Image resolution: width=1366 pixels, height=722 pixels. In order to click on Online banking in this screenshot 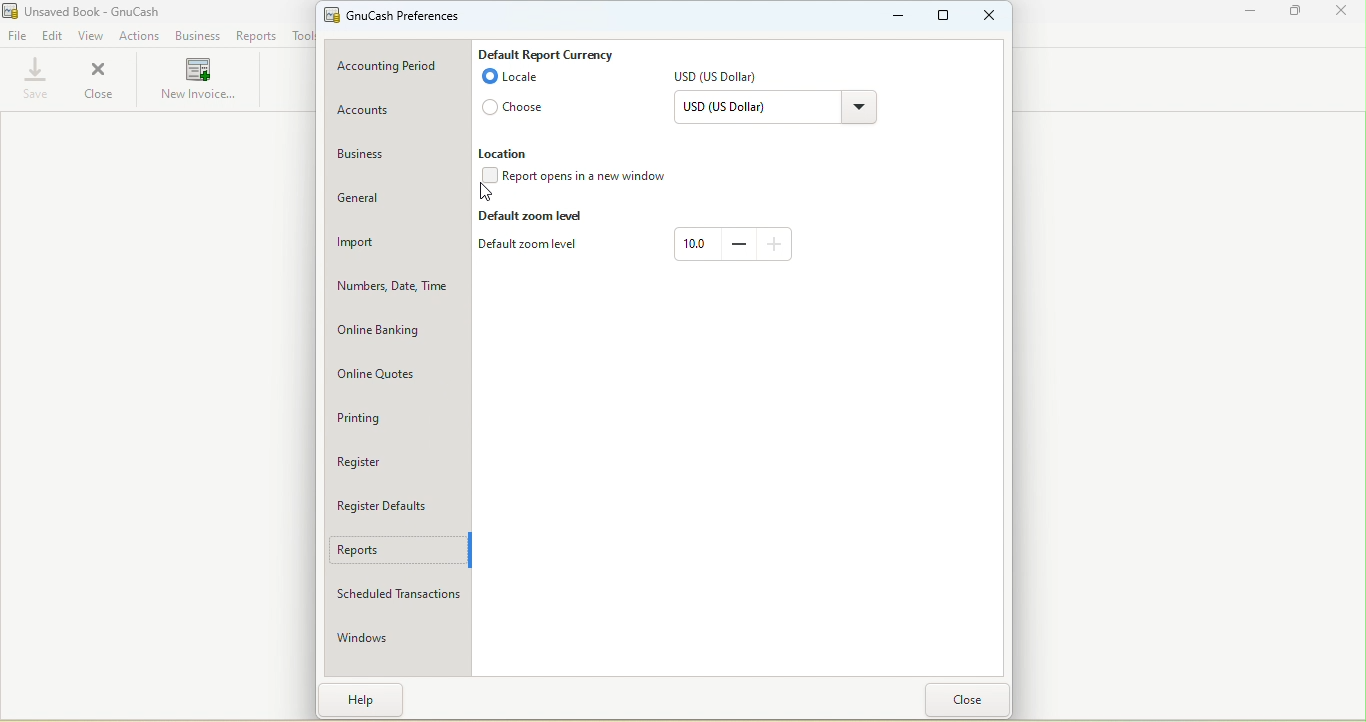, I will do `click(398, 332)`.